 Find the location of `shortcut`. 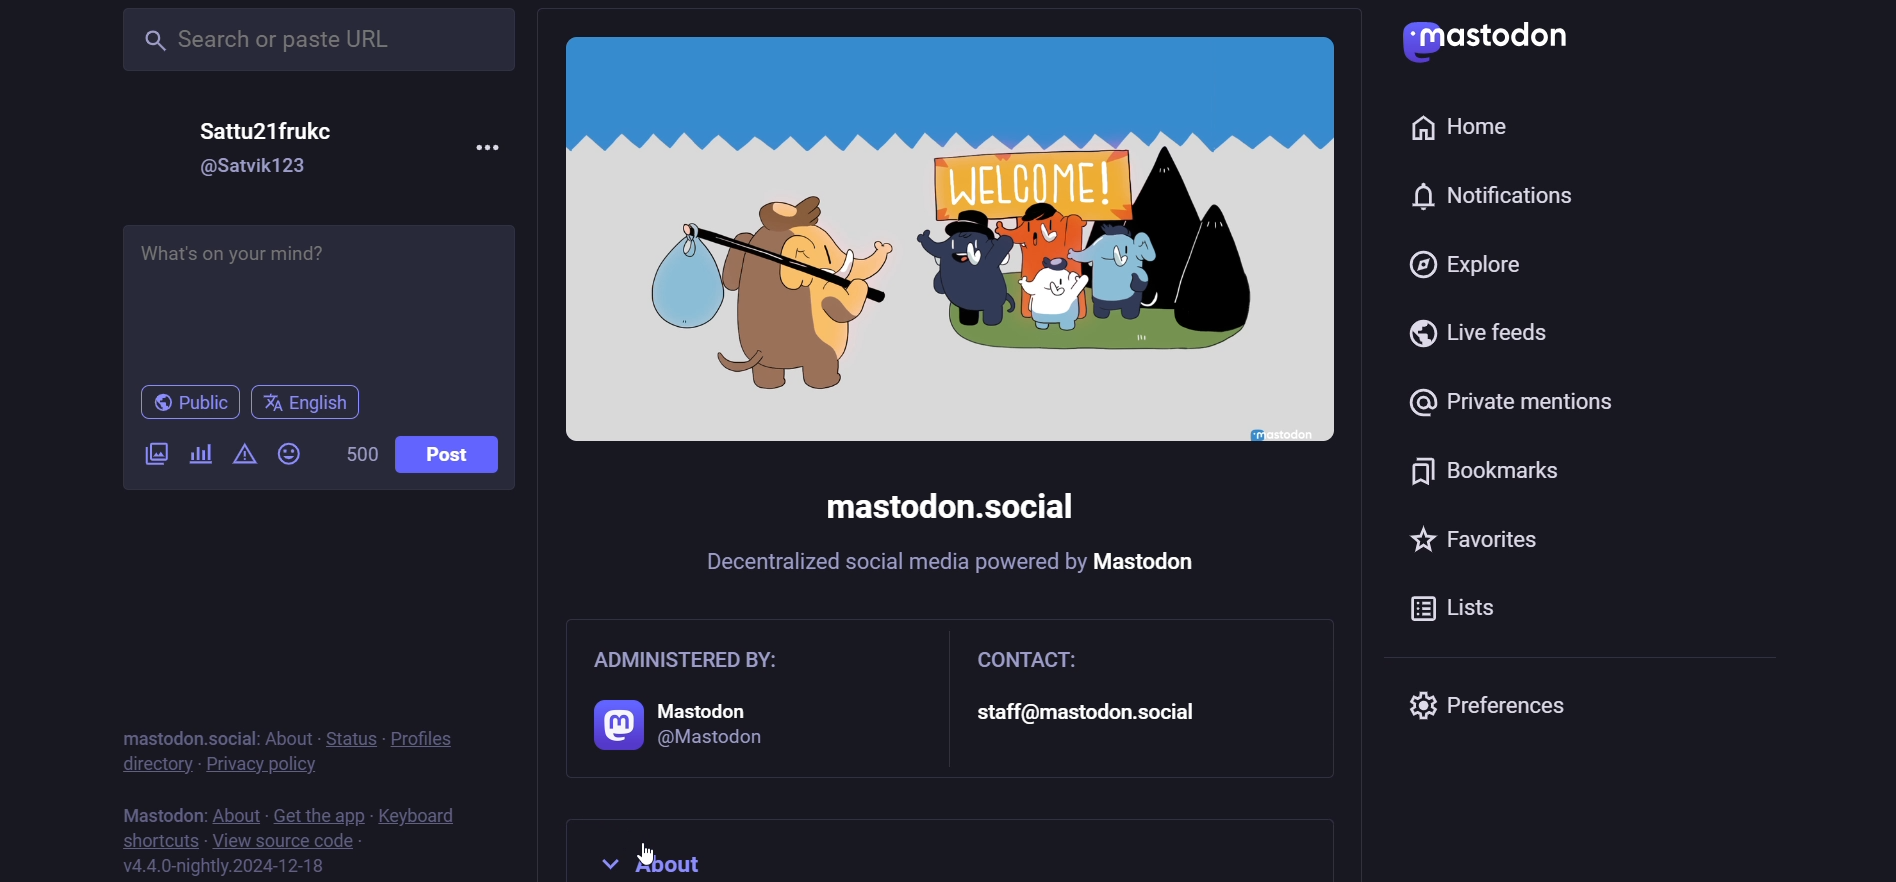

shortcut is located at coordinates (153, 838).